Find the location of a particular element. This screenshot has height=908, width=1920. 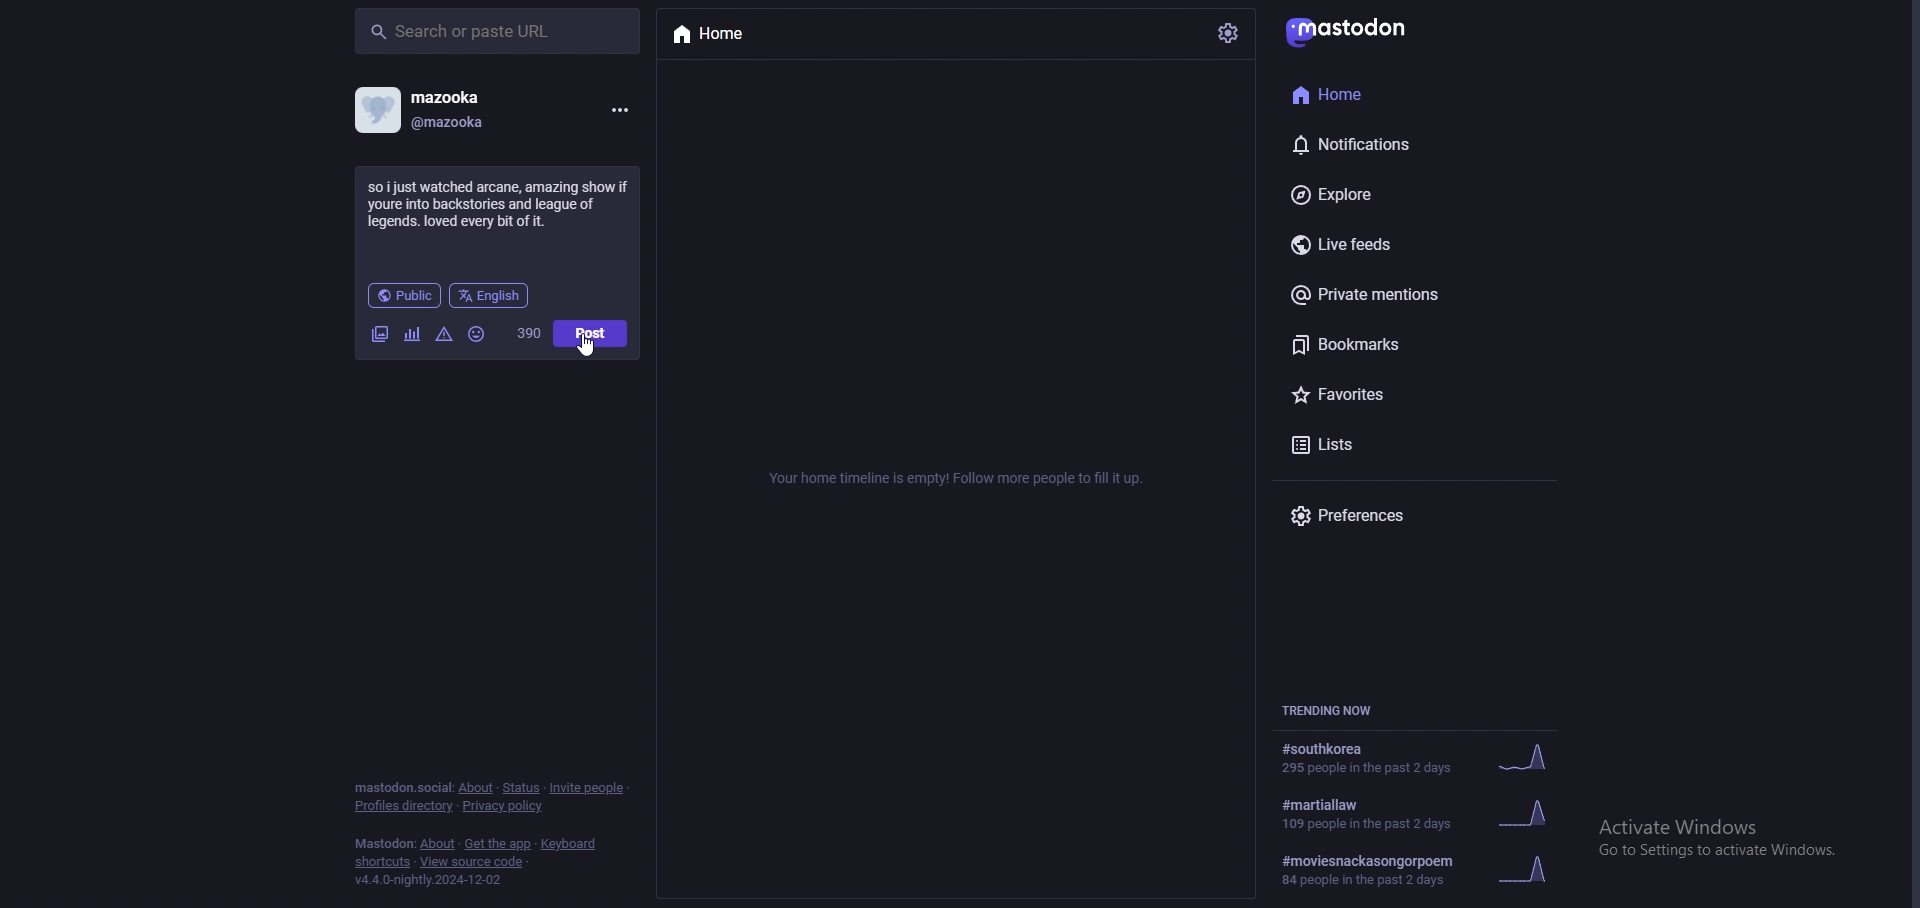

bookmarks is located at coordinates (1378, 347).